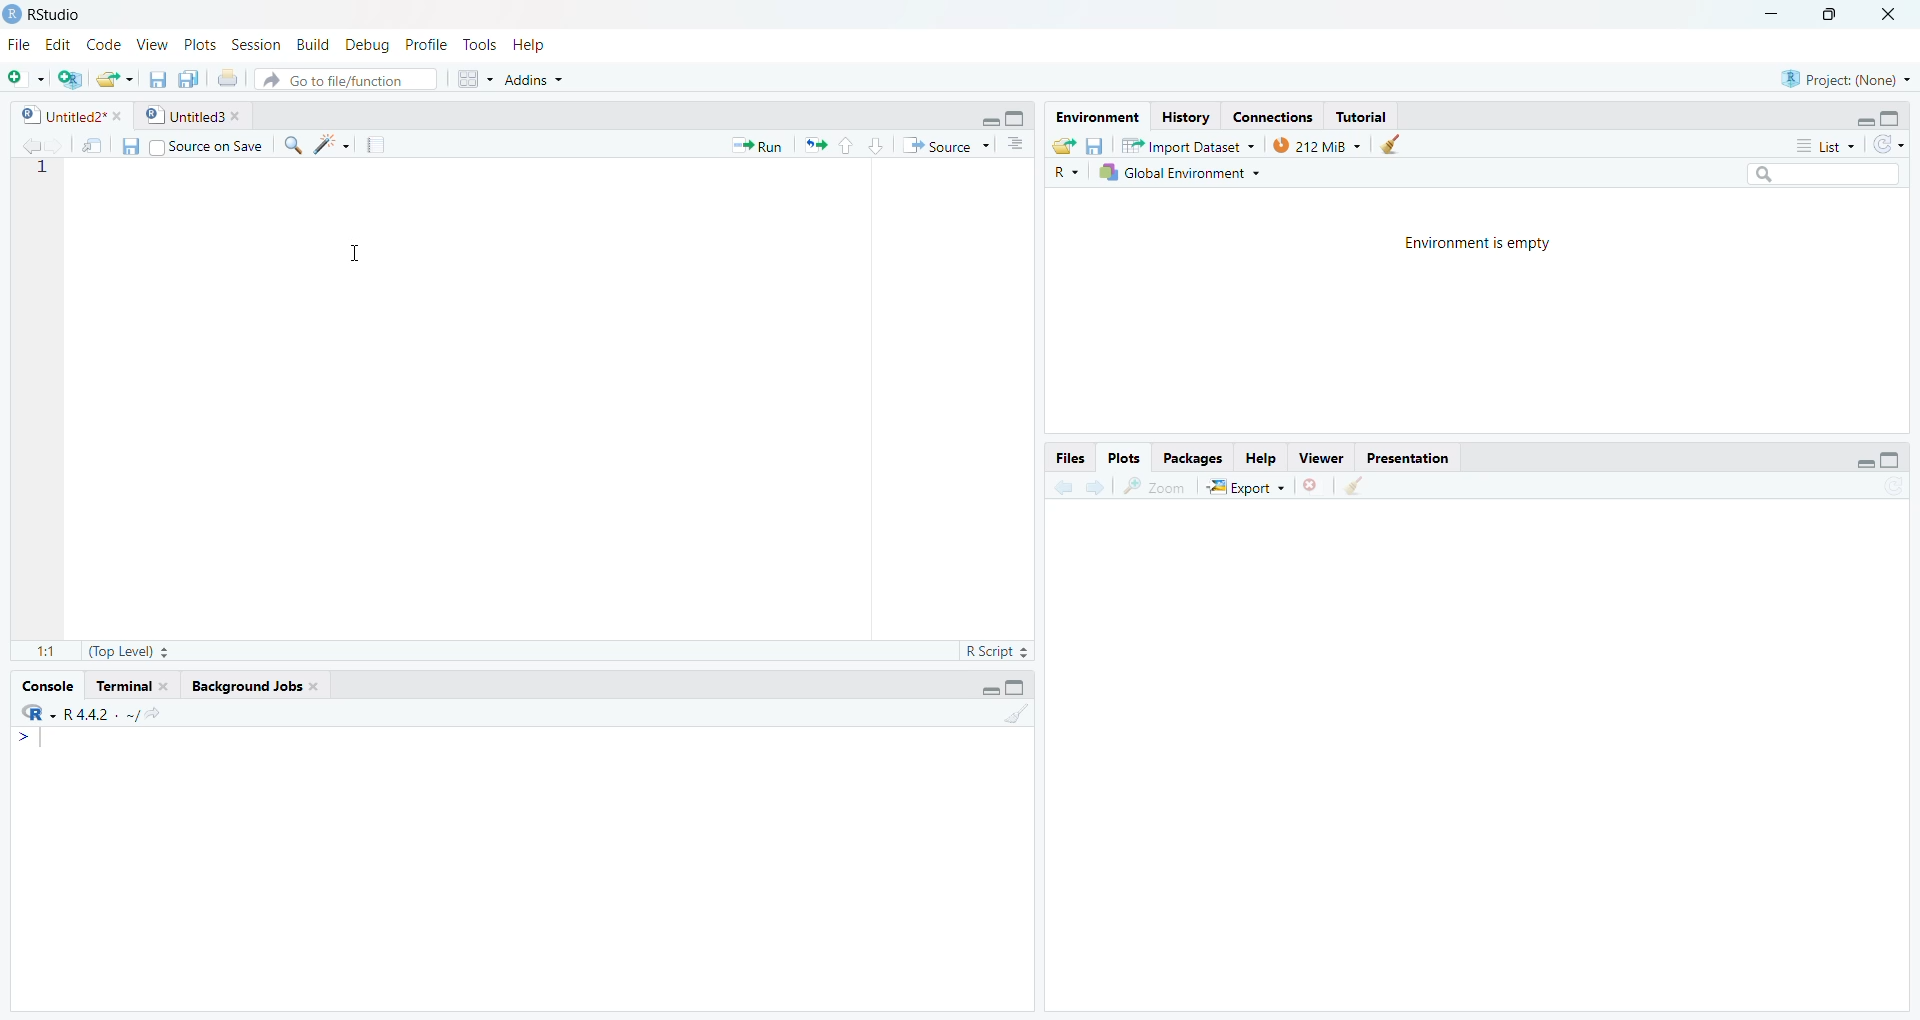  I want to click on clear, so click(1412, 144).